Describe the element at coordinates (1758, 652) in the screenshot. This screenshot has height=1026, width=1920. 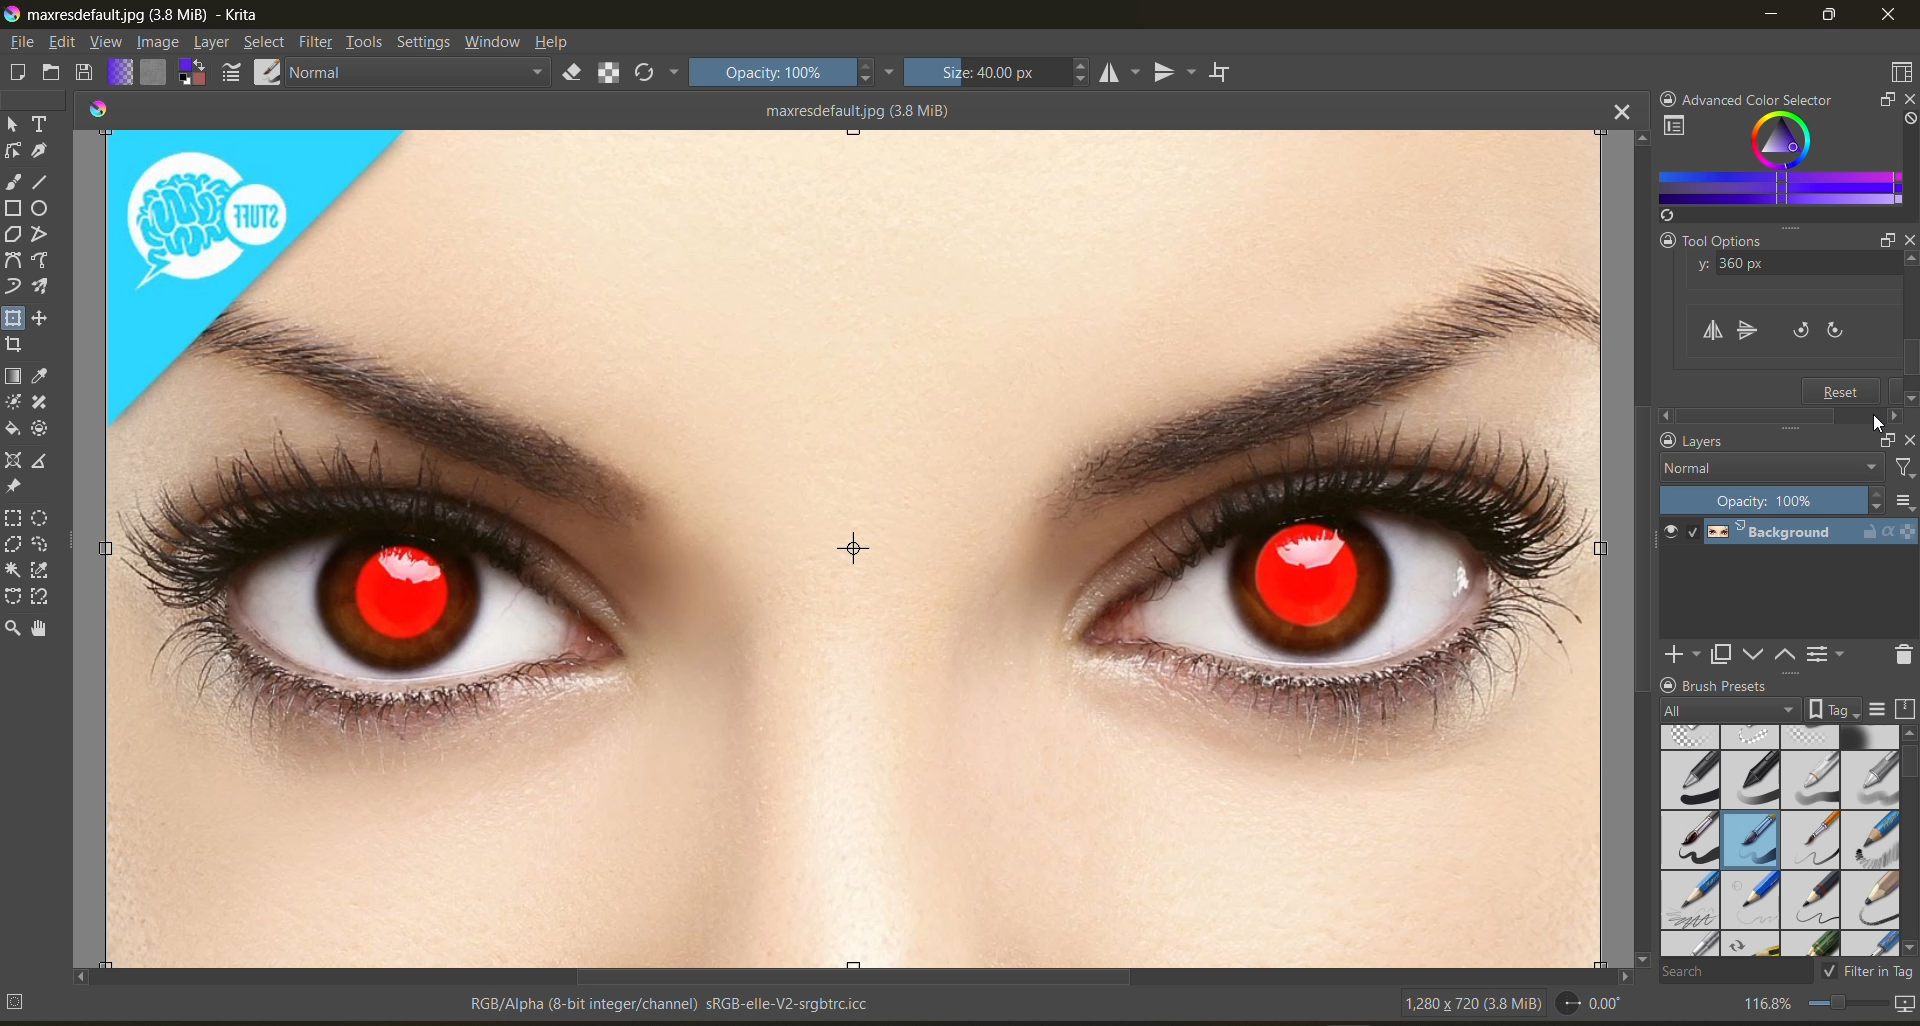
I see `mask down` at that location.